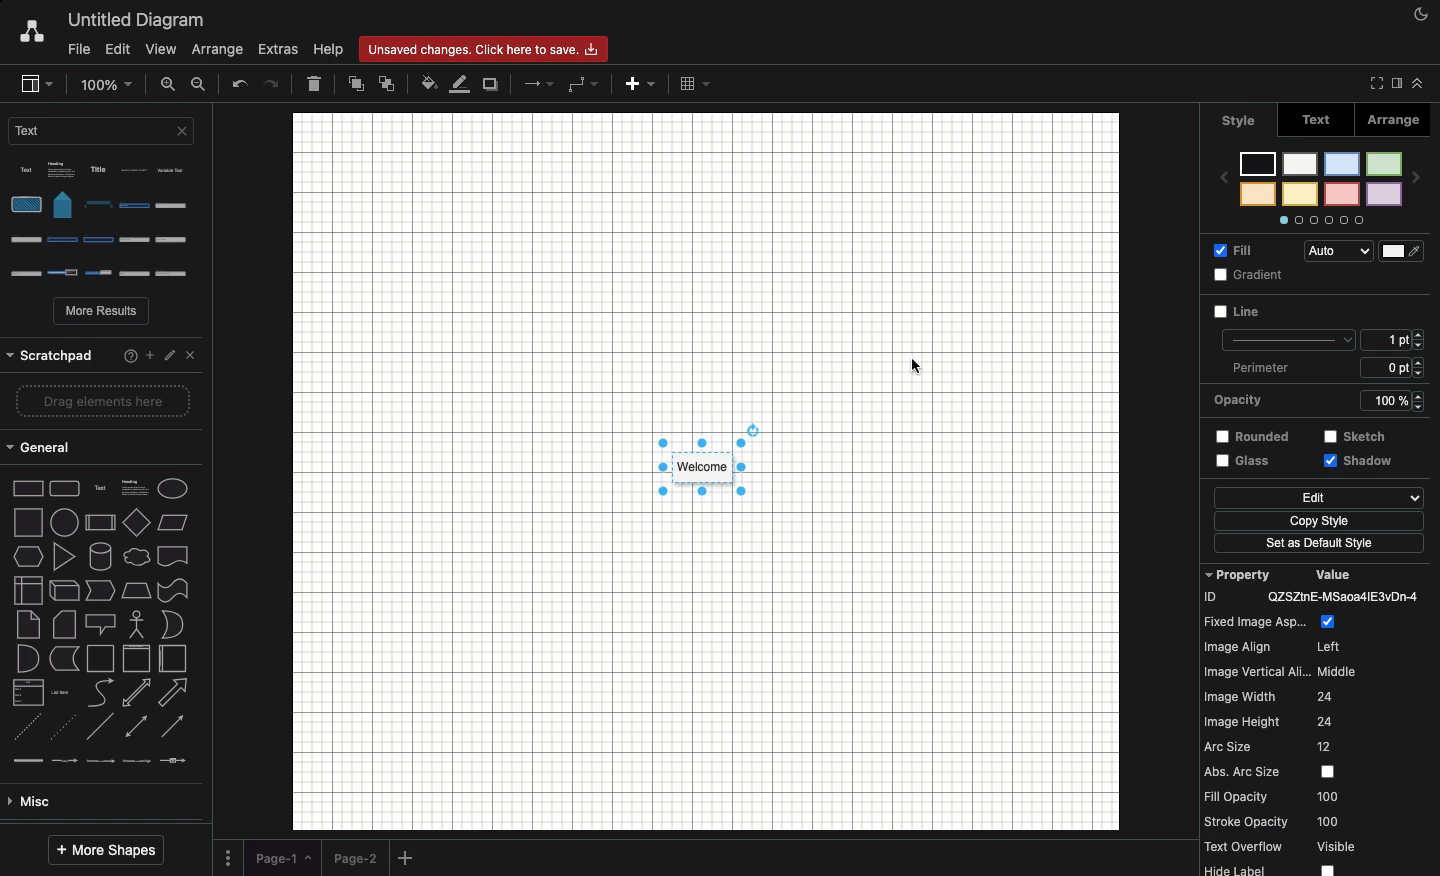  Describe the element at coordinates (102, 408) in the screenshot. I see `2d shapes` at that location.